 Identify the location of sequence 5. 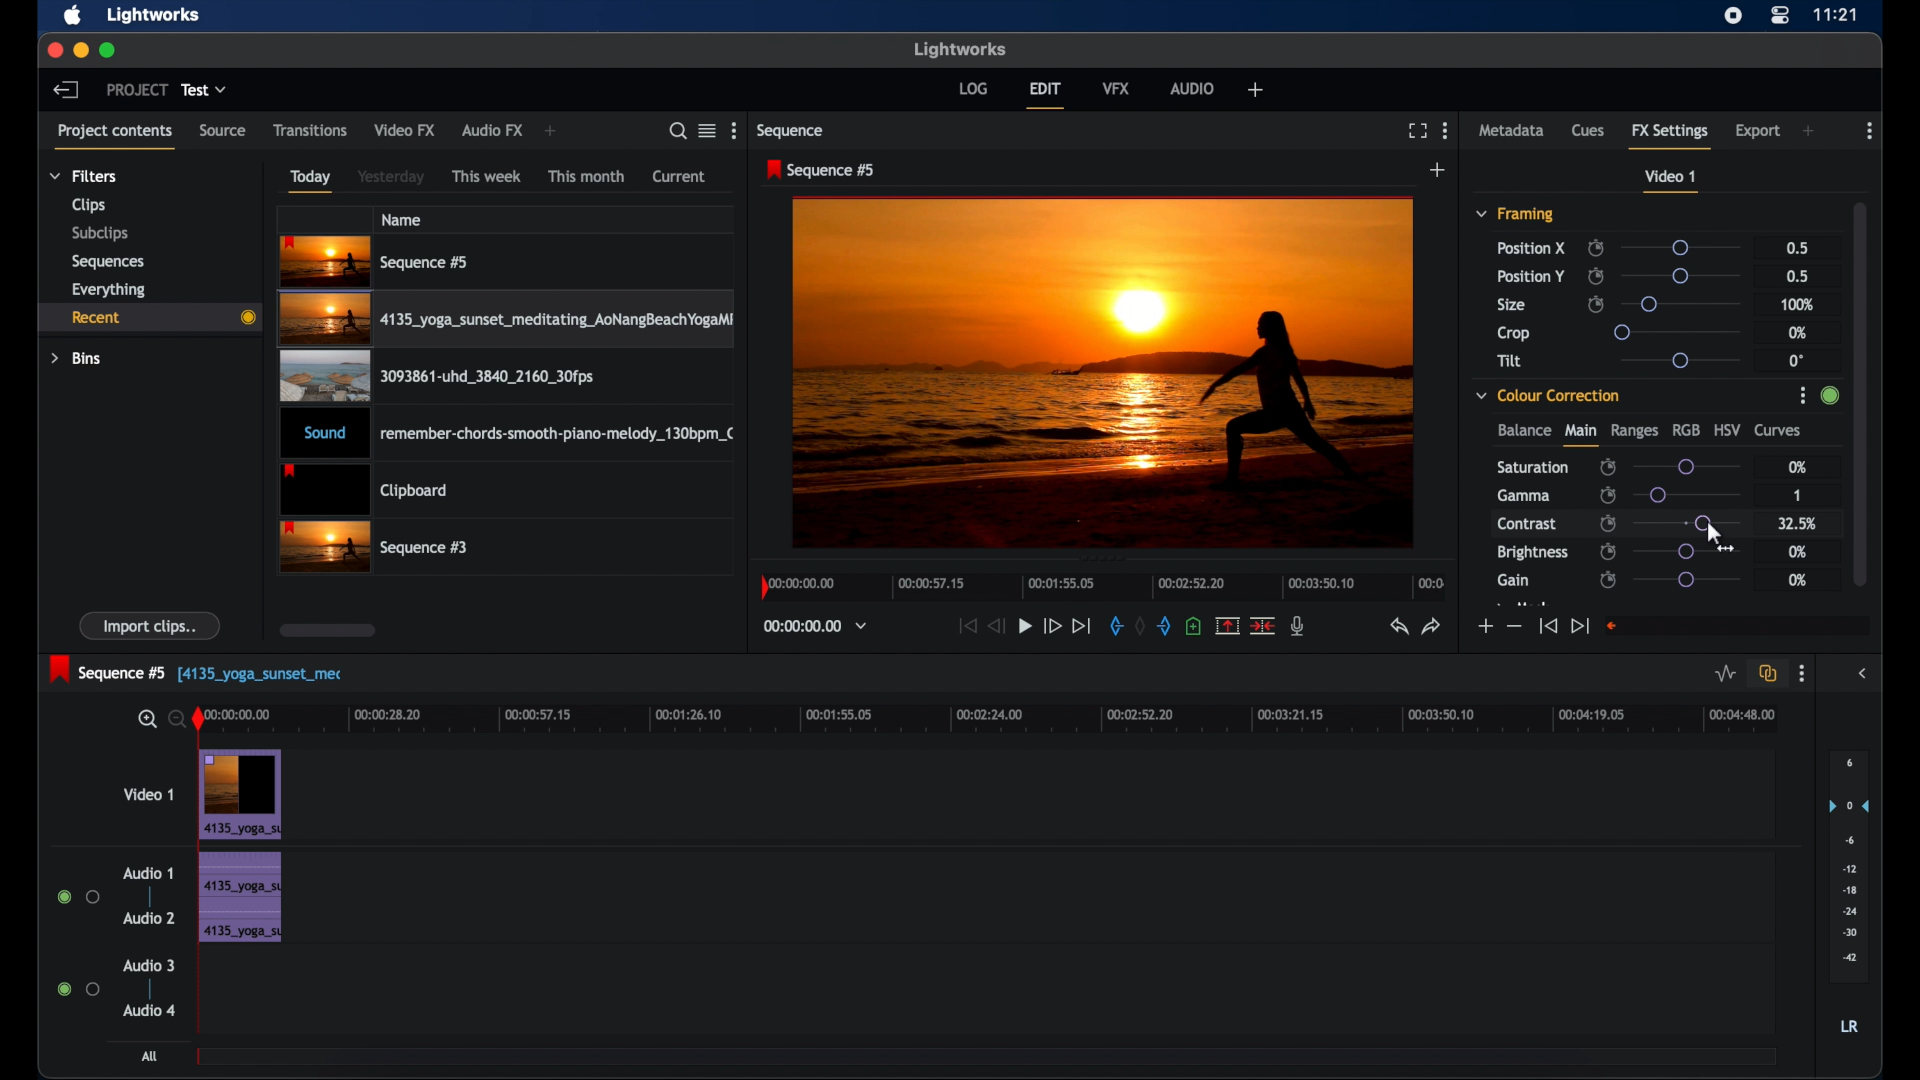
(196, 671).